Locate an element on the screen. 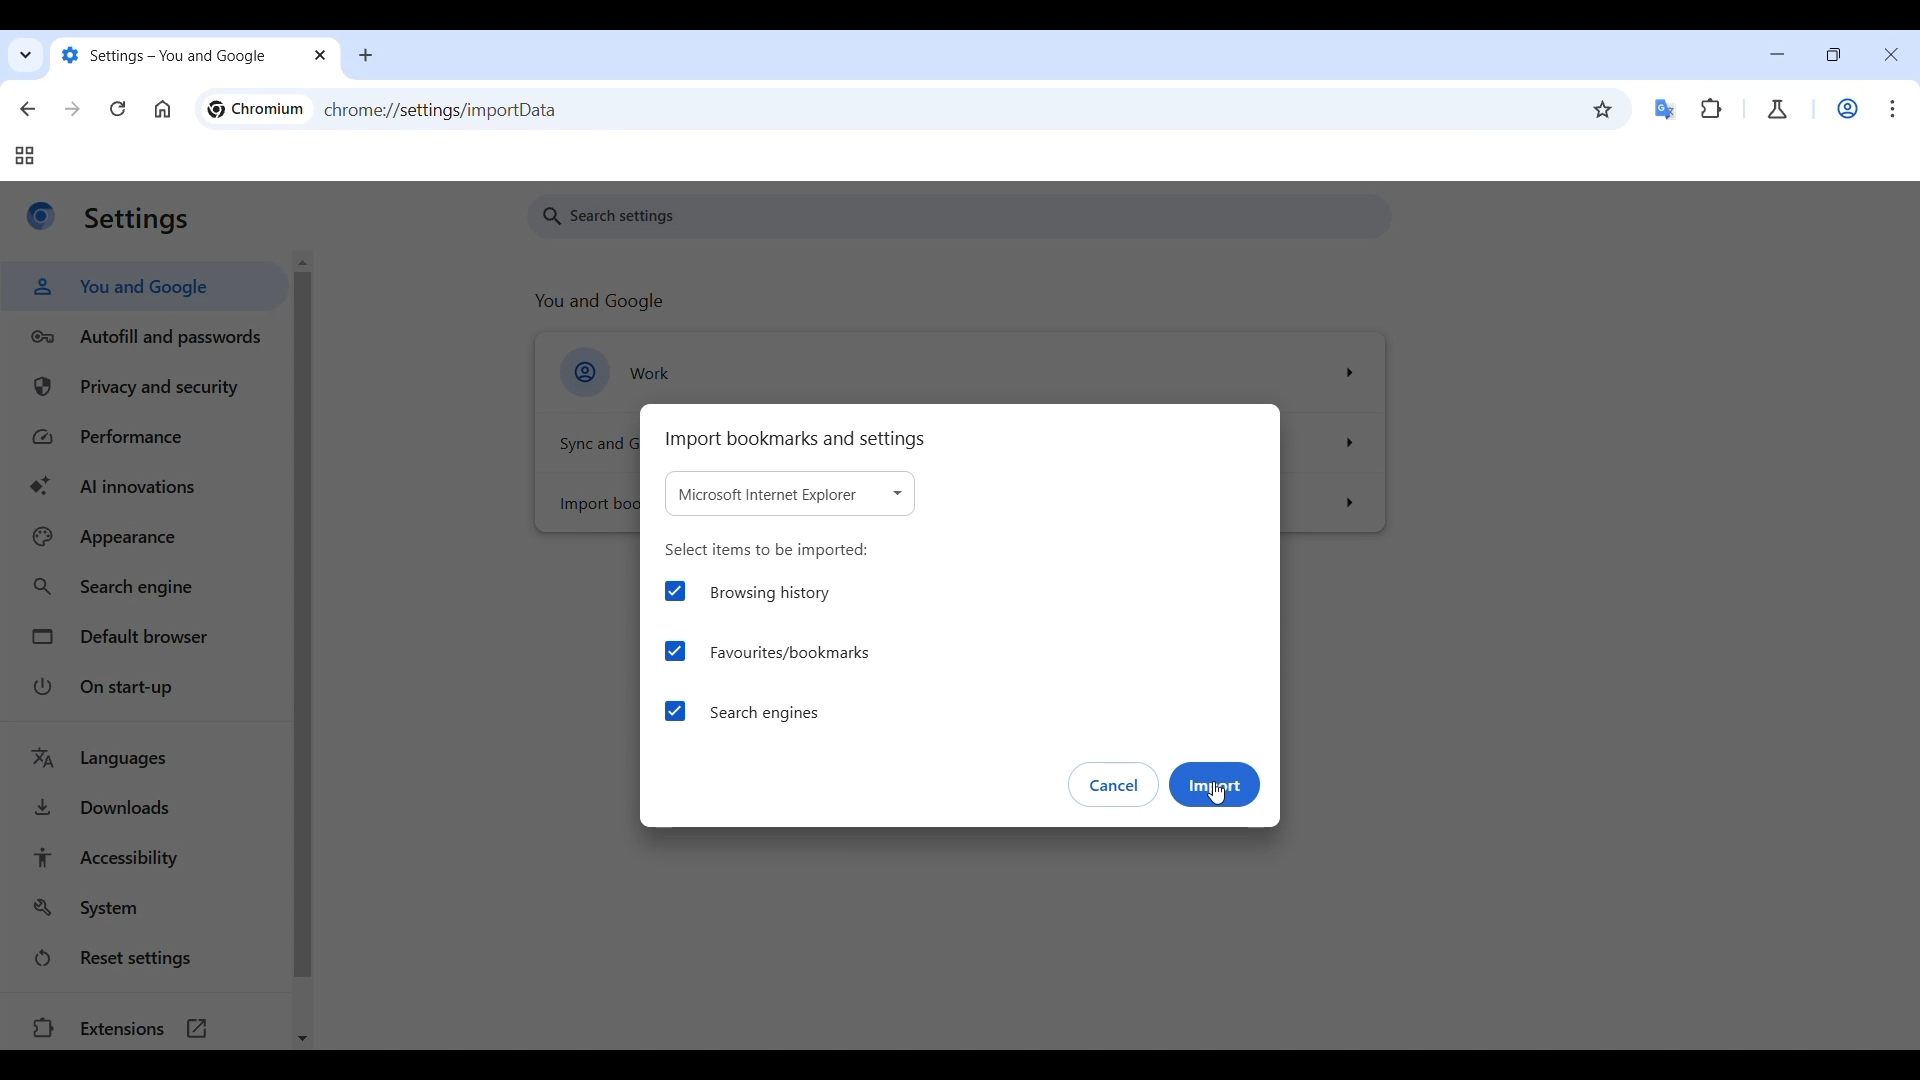 The width and height of the screenshot is (1920, 1080). settings- you and google is located at coordinates (172, 56).